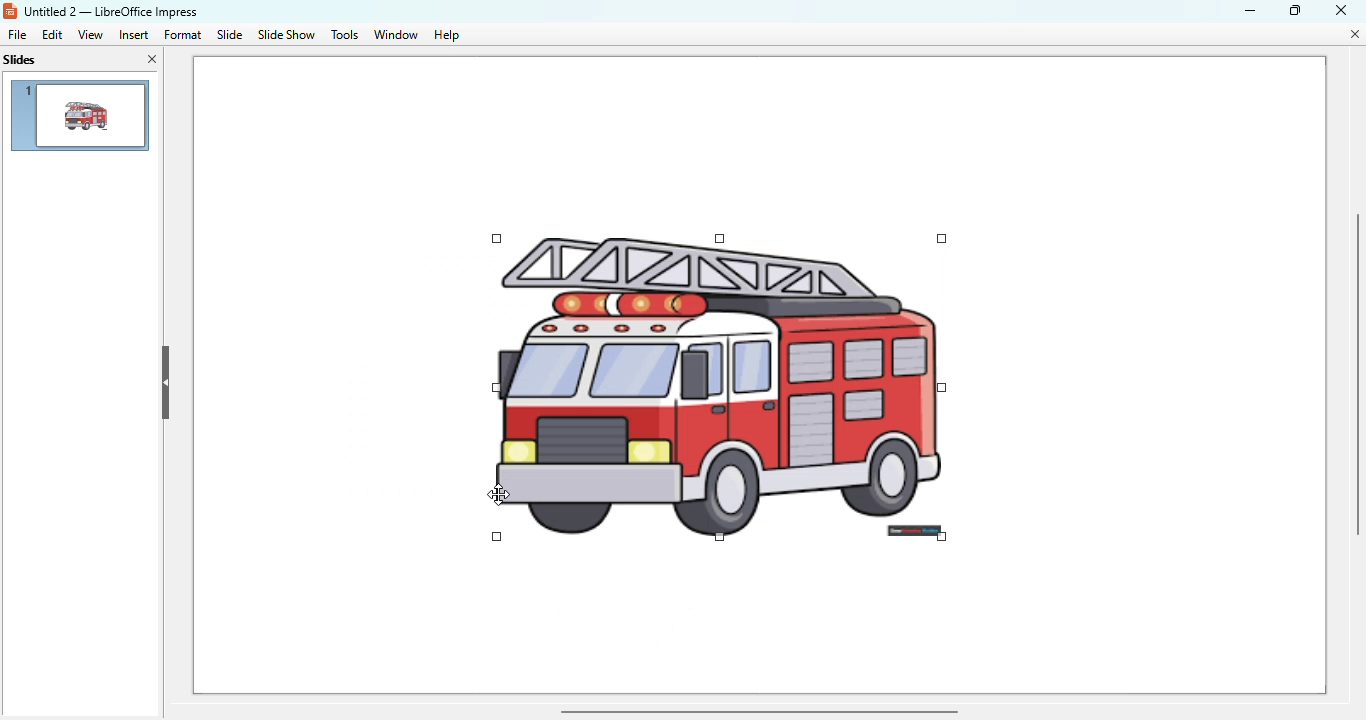 This screenshot has width=1366, height=720. Describe the element at coordinates (20, 60) in the screenshot. I see `slides` at that location.